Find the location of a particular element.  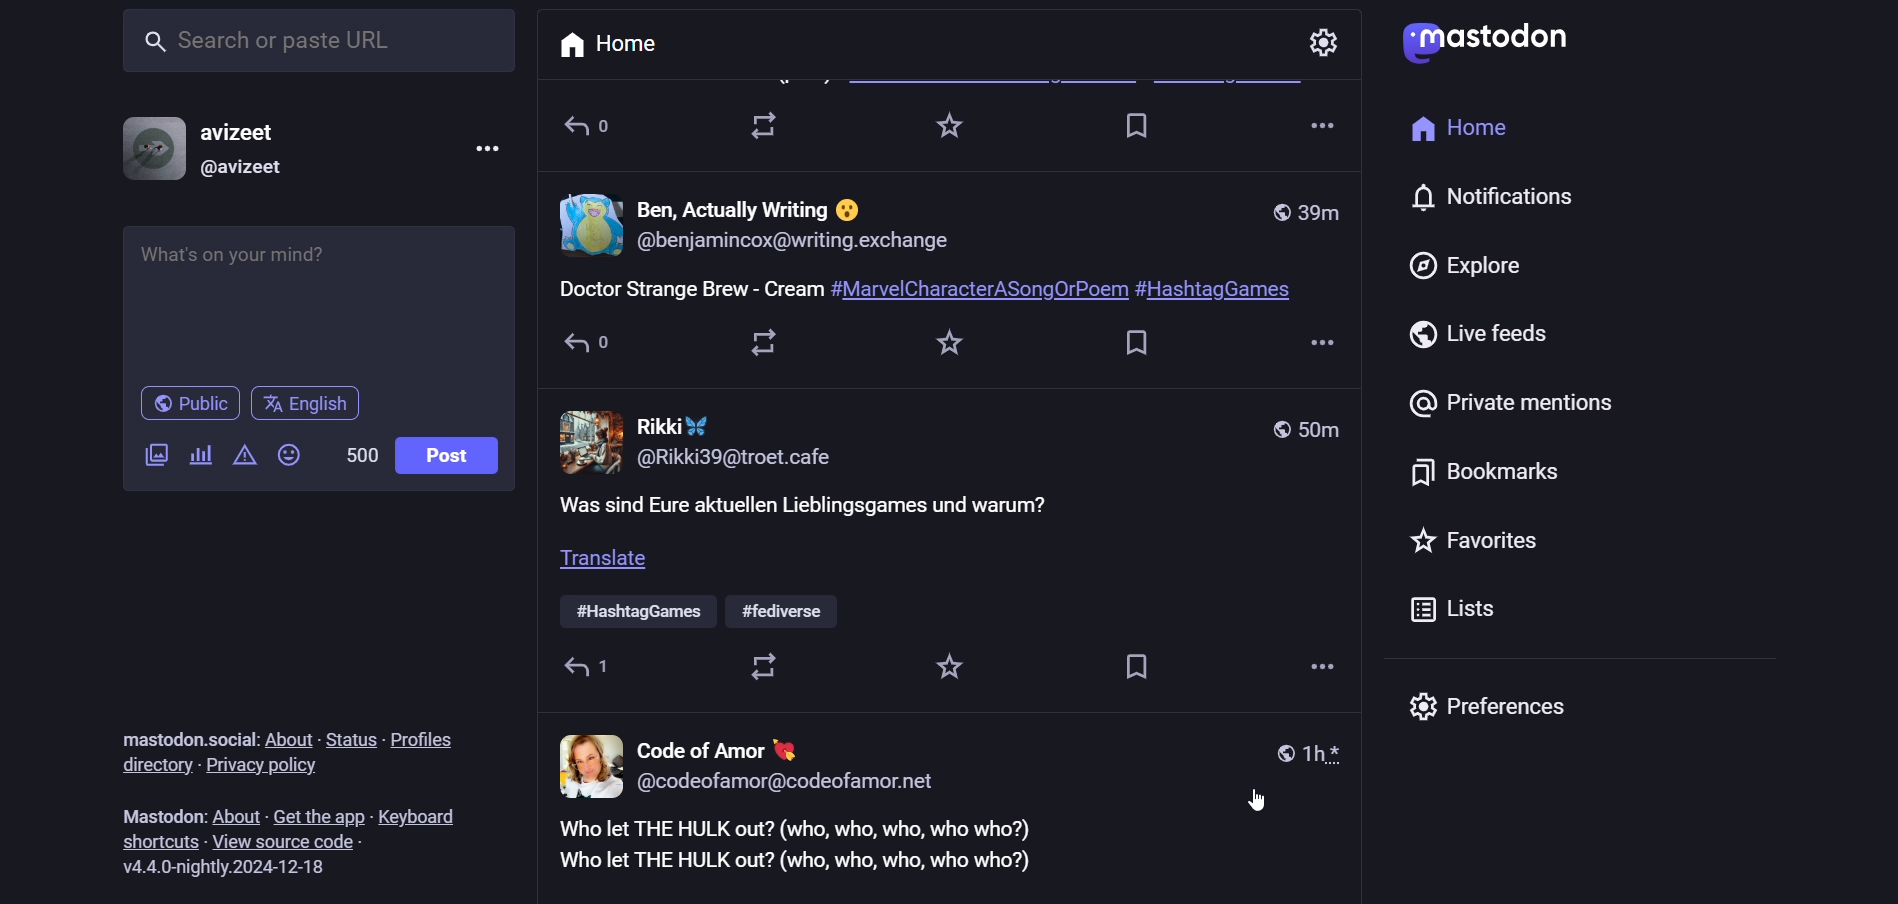

50m is located at coordinates (1299, 426).